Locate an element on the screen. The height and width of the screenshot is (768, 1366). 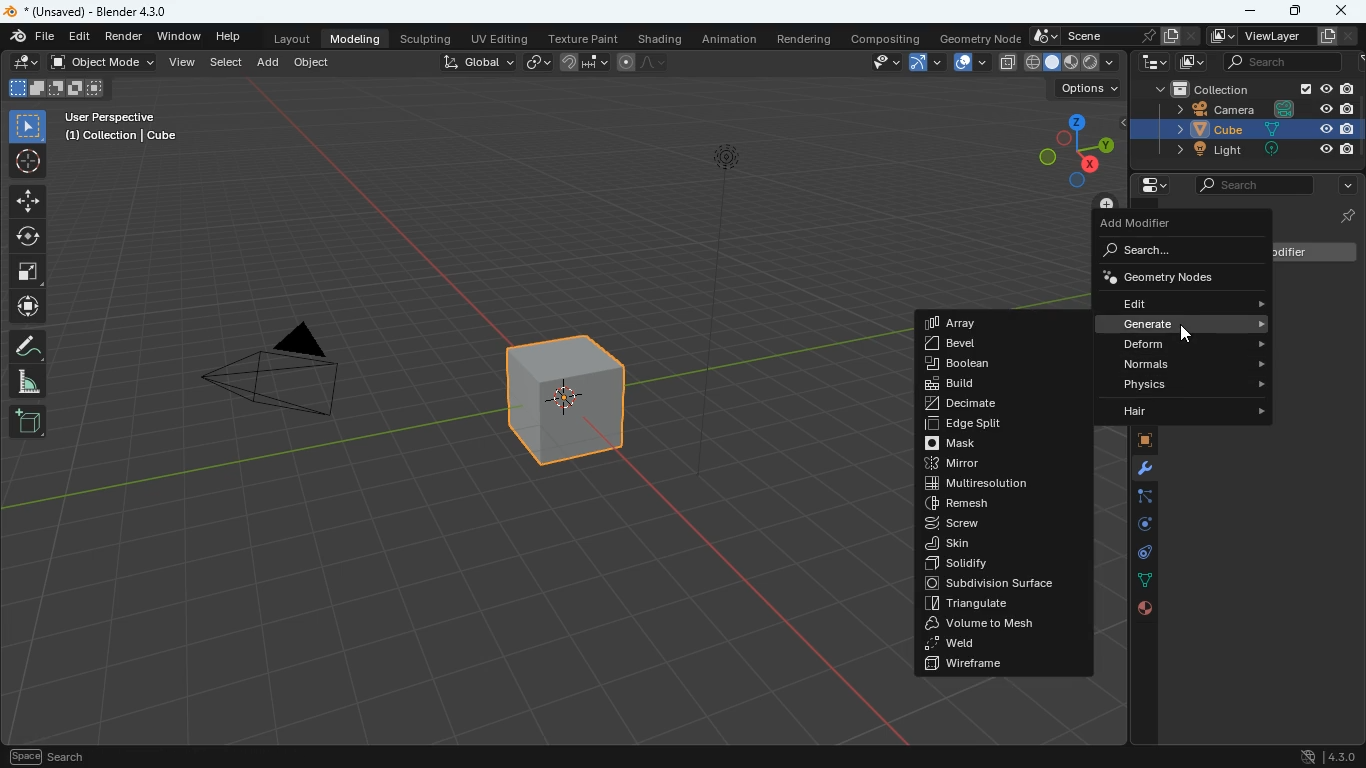
object mode is located at coordinates (105, 64).